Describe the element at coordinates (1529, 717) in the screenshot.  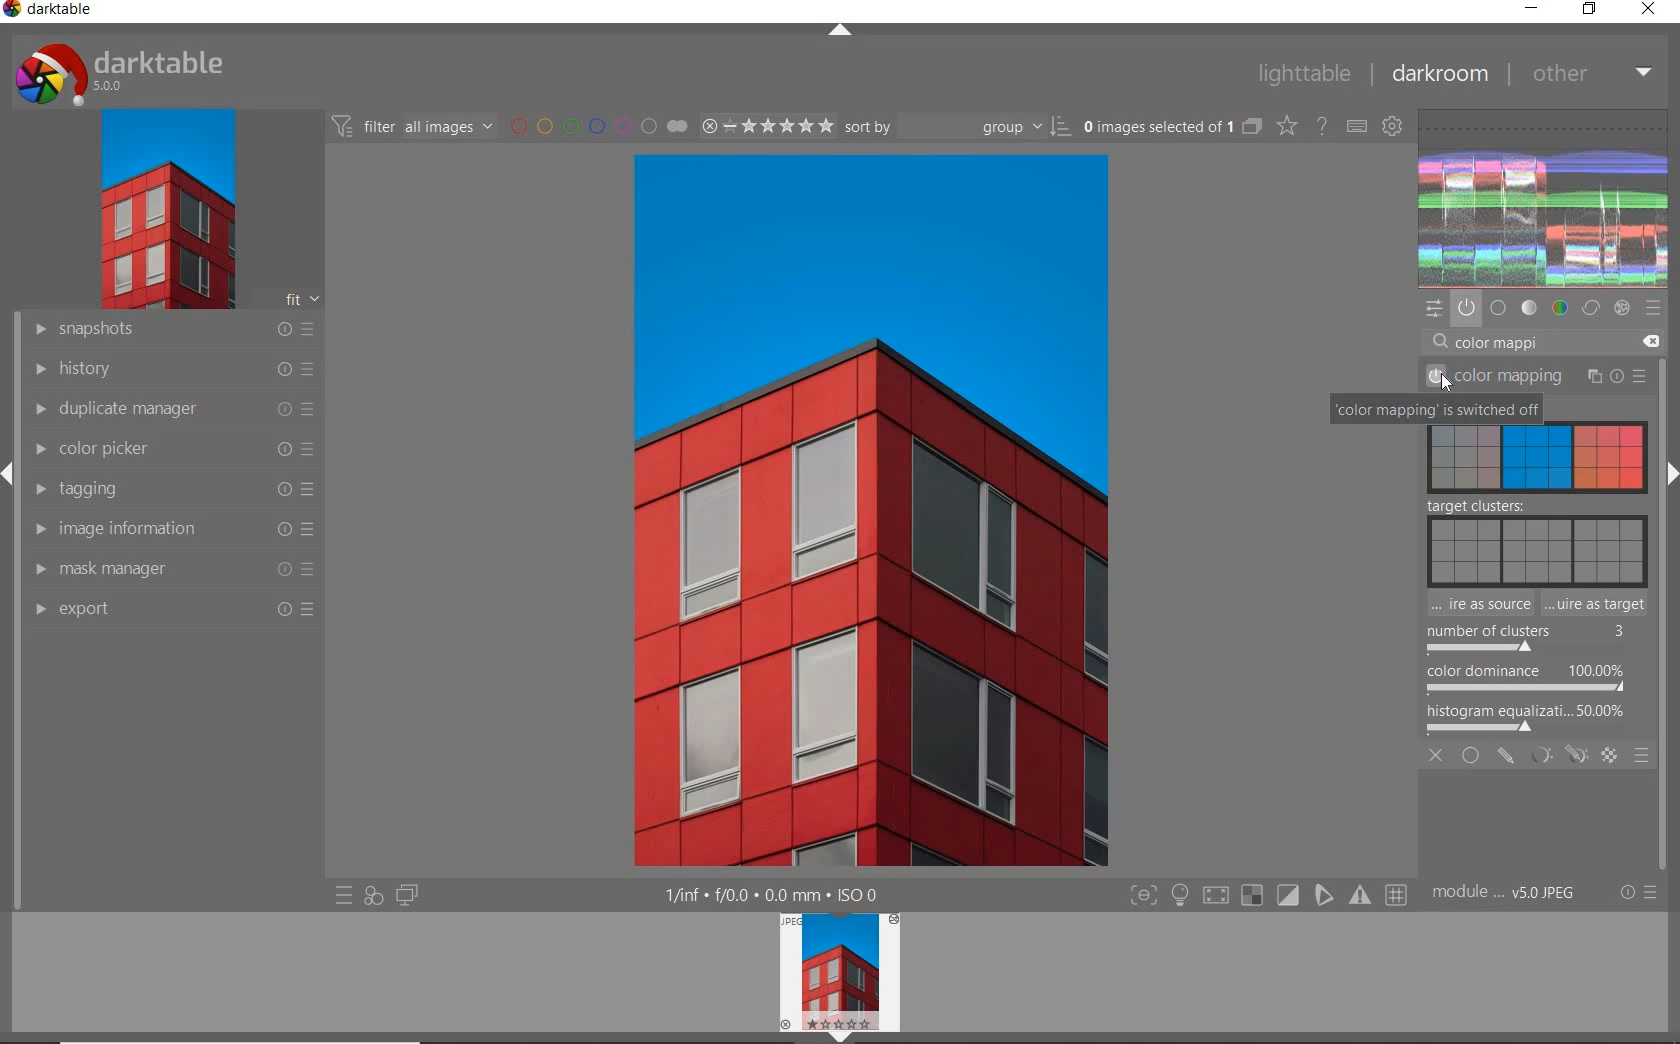
I see `HISTOGRAM EQUALIZER` at that location.